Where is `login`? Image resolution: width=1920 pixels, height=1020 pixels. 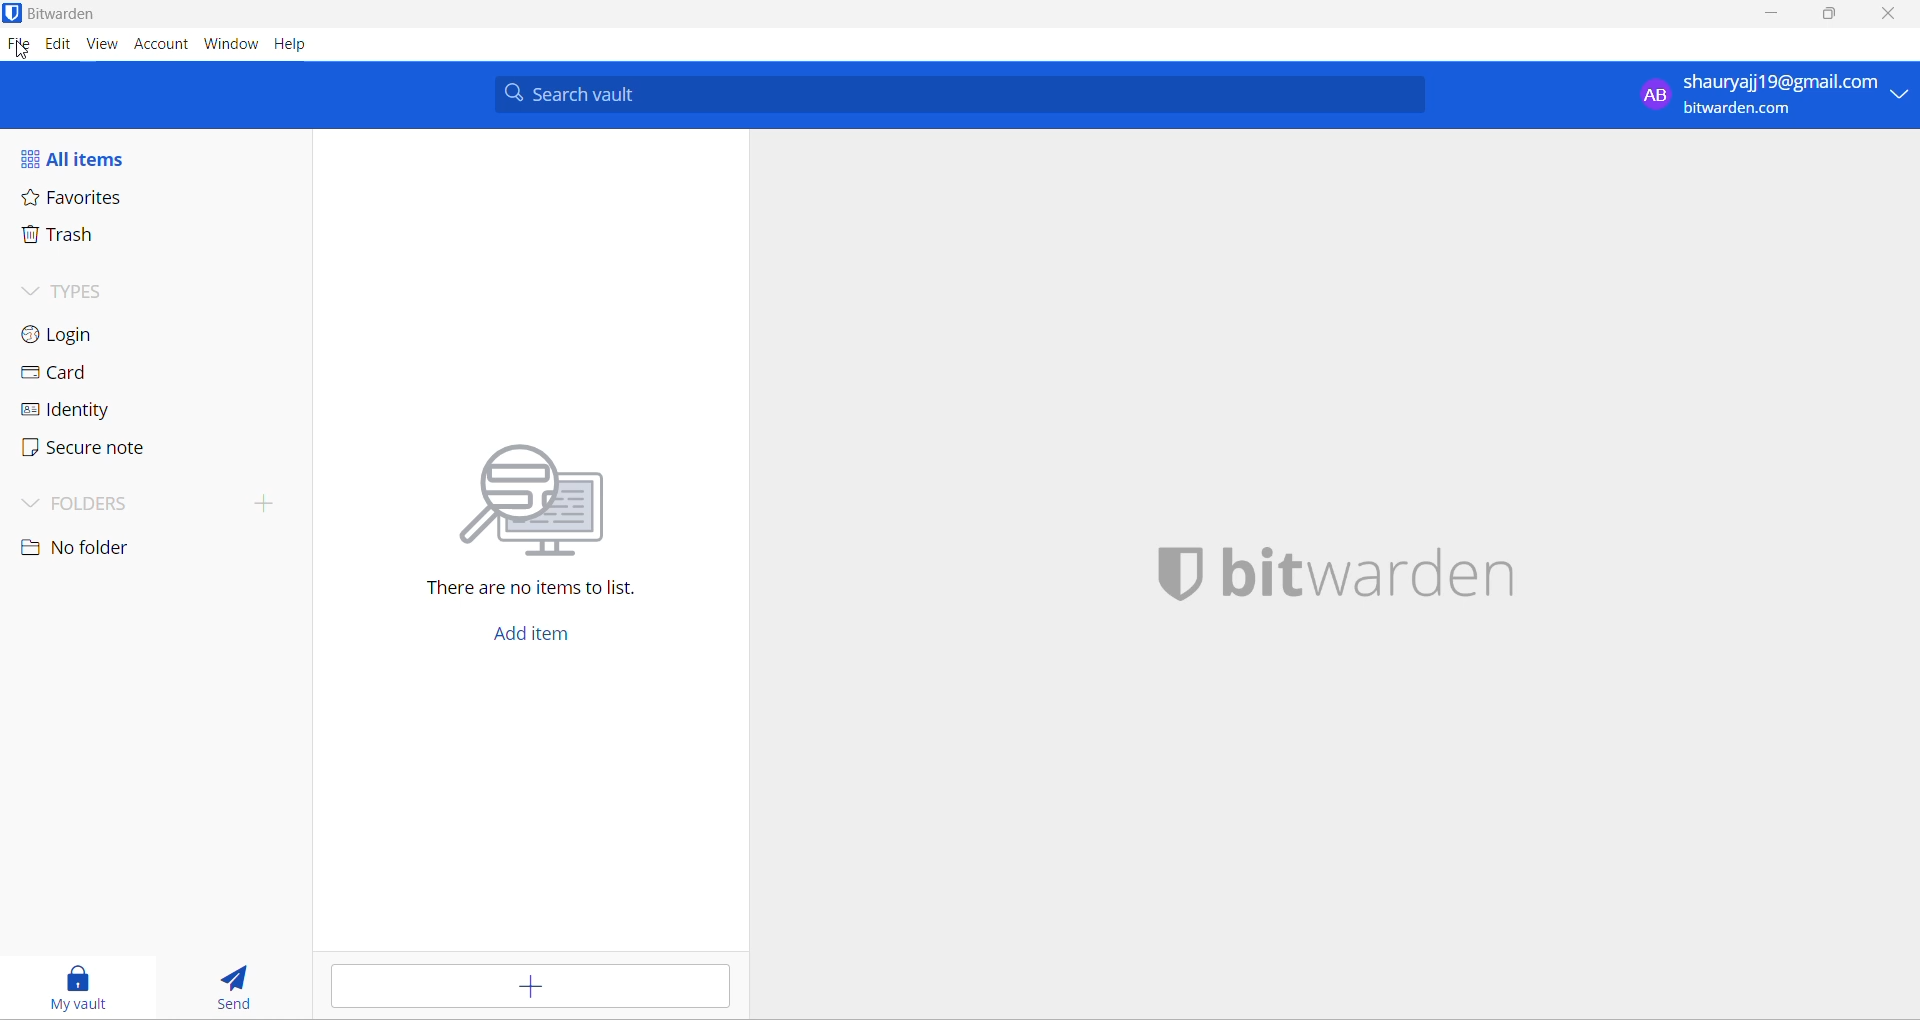 login is located at coordinates (81, 337).